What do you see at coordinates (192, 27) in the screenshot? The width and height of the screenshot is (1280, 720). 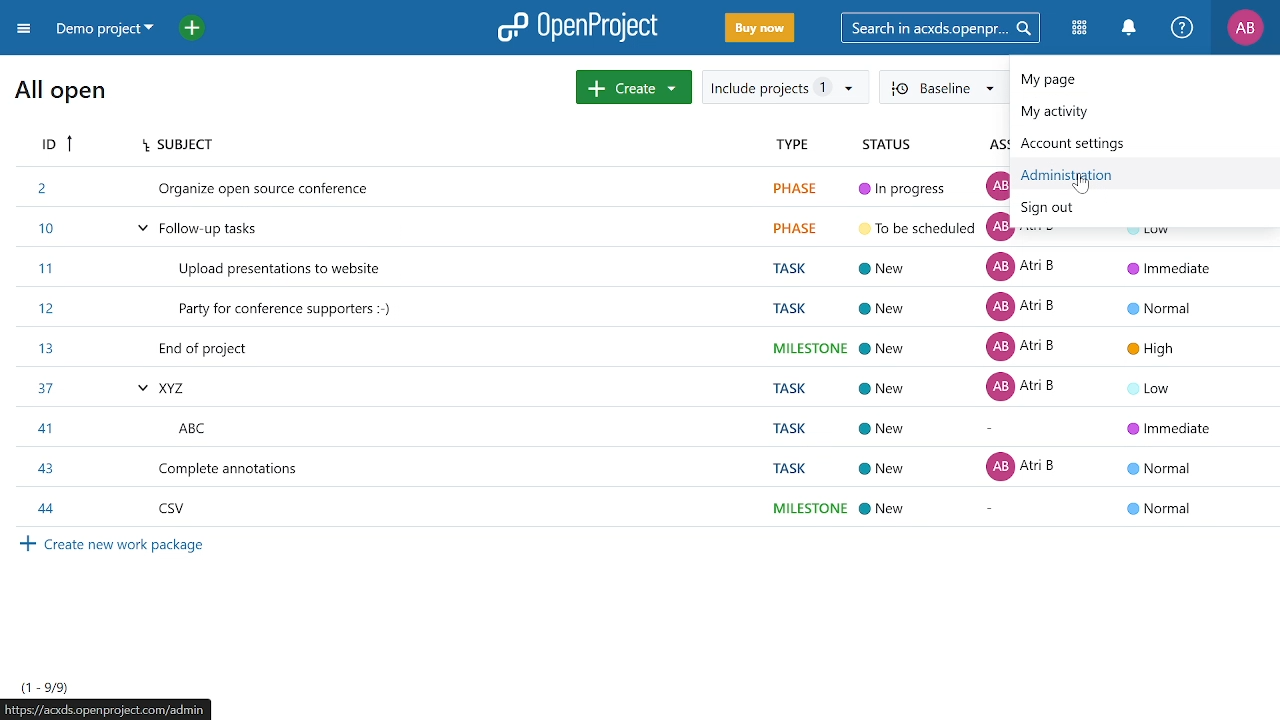 I see `Open quick add menu` at bounding box center [192, 27].